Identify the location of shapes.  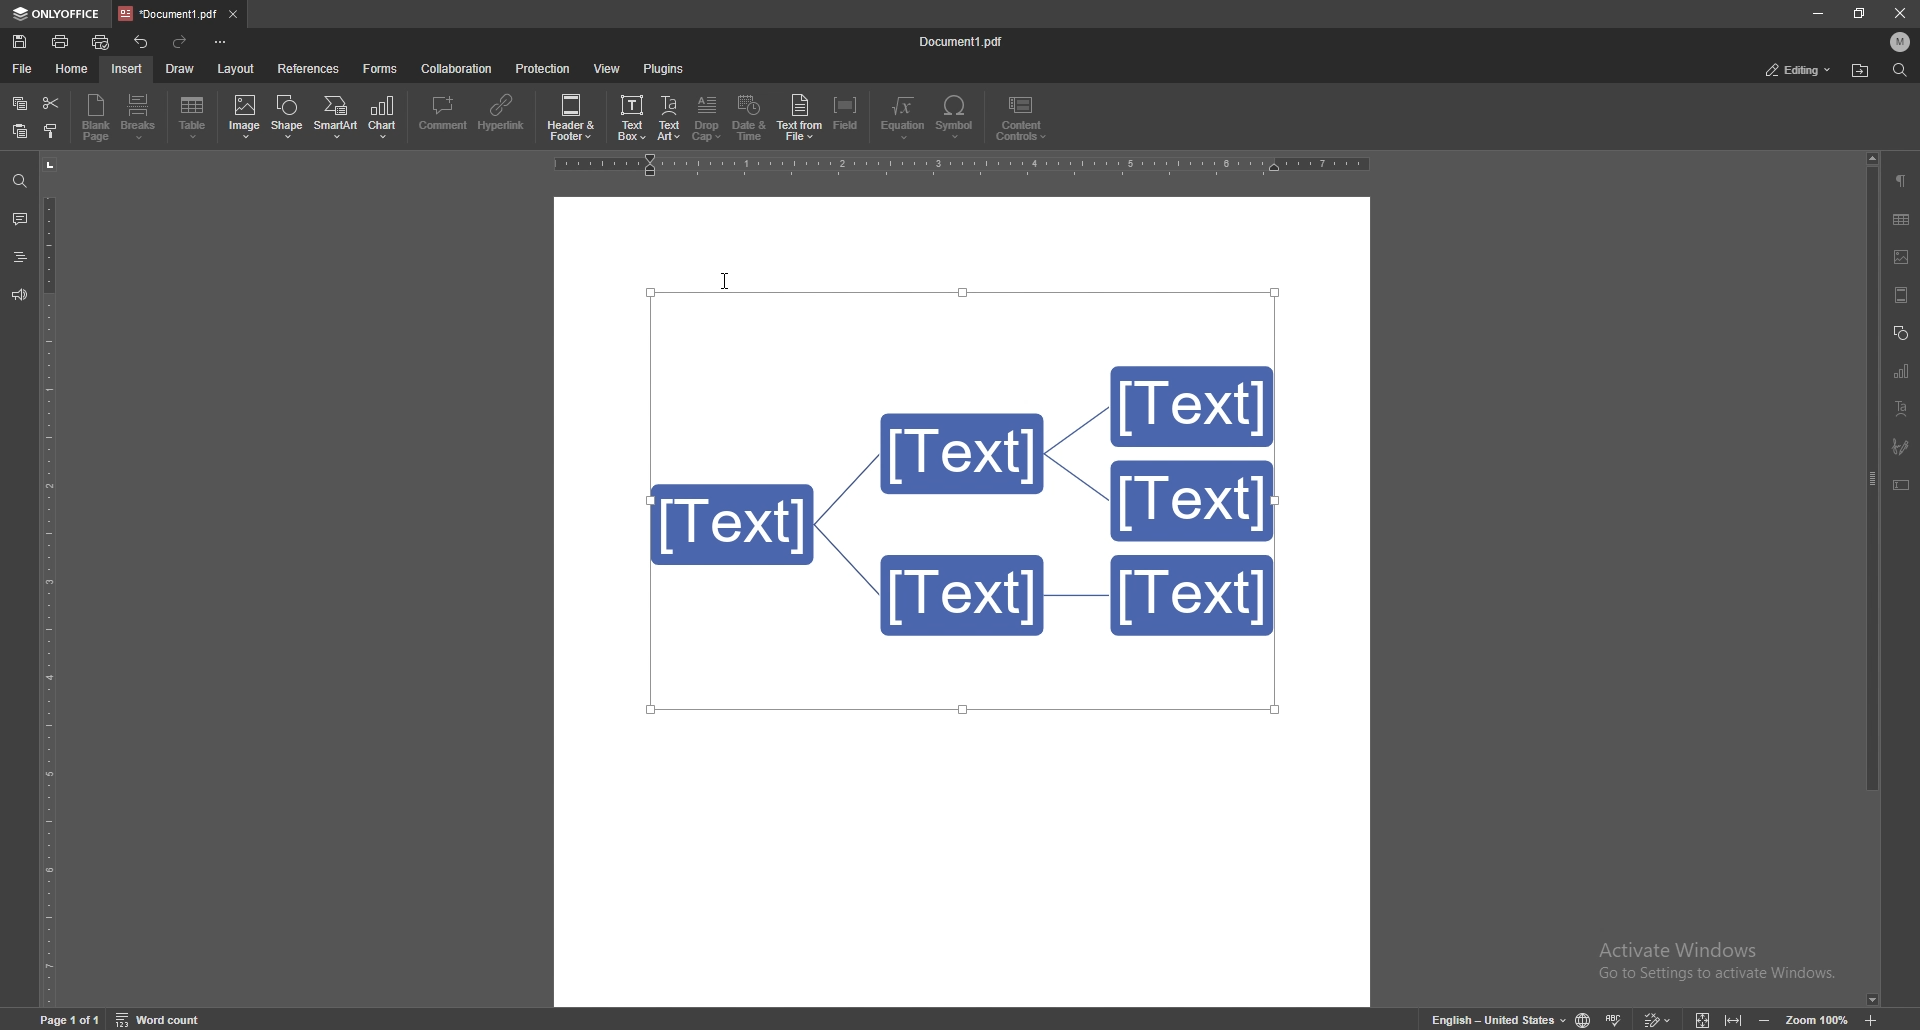
(1902, 332).